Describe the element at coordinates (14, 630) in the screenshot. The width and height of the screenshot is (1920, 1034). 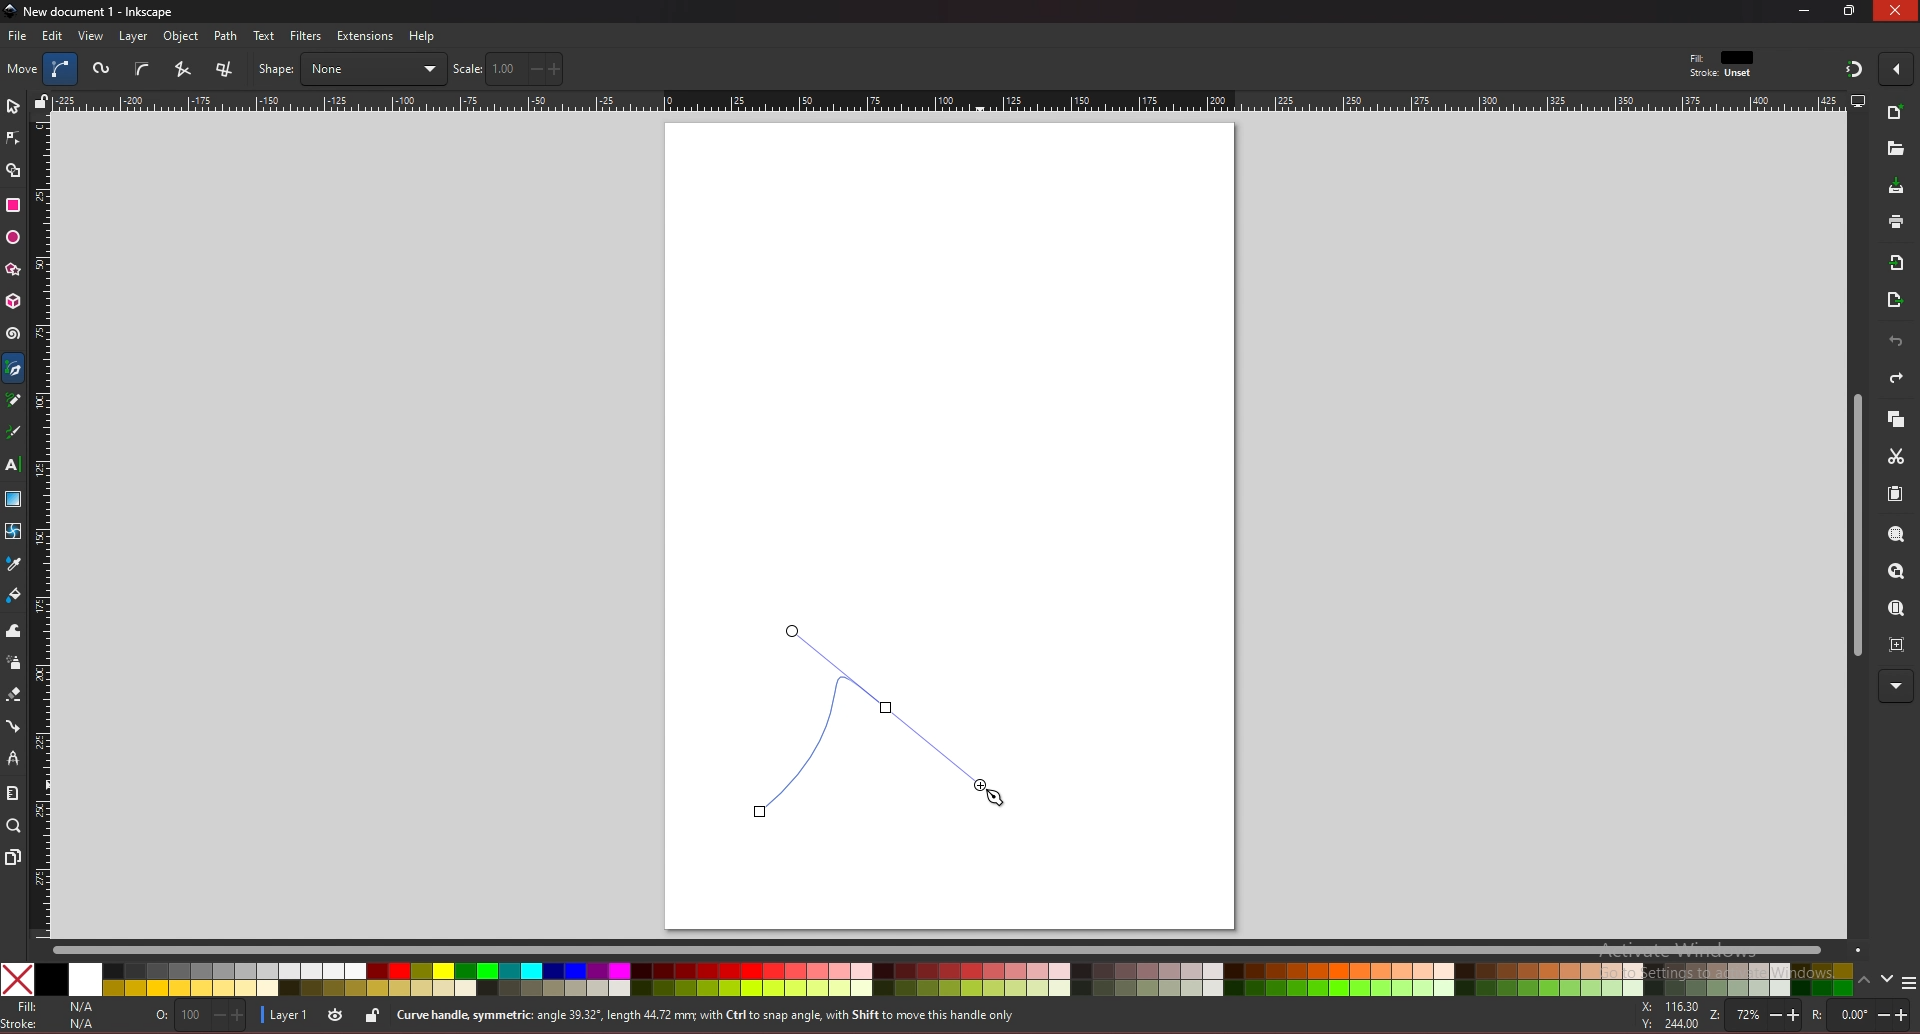
I see `tweak` at that location.